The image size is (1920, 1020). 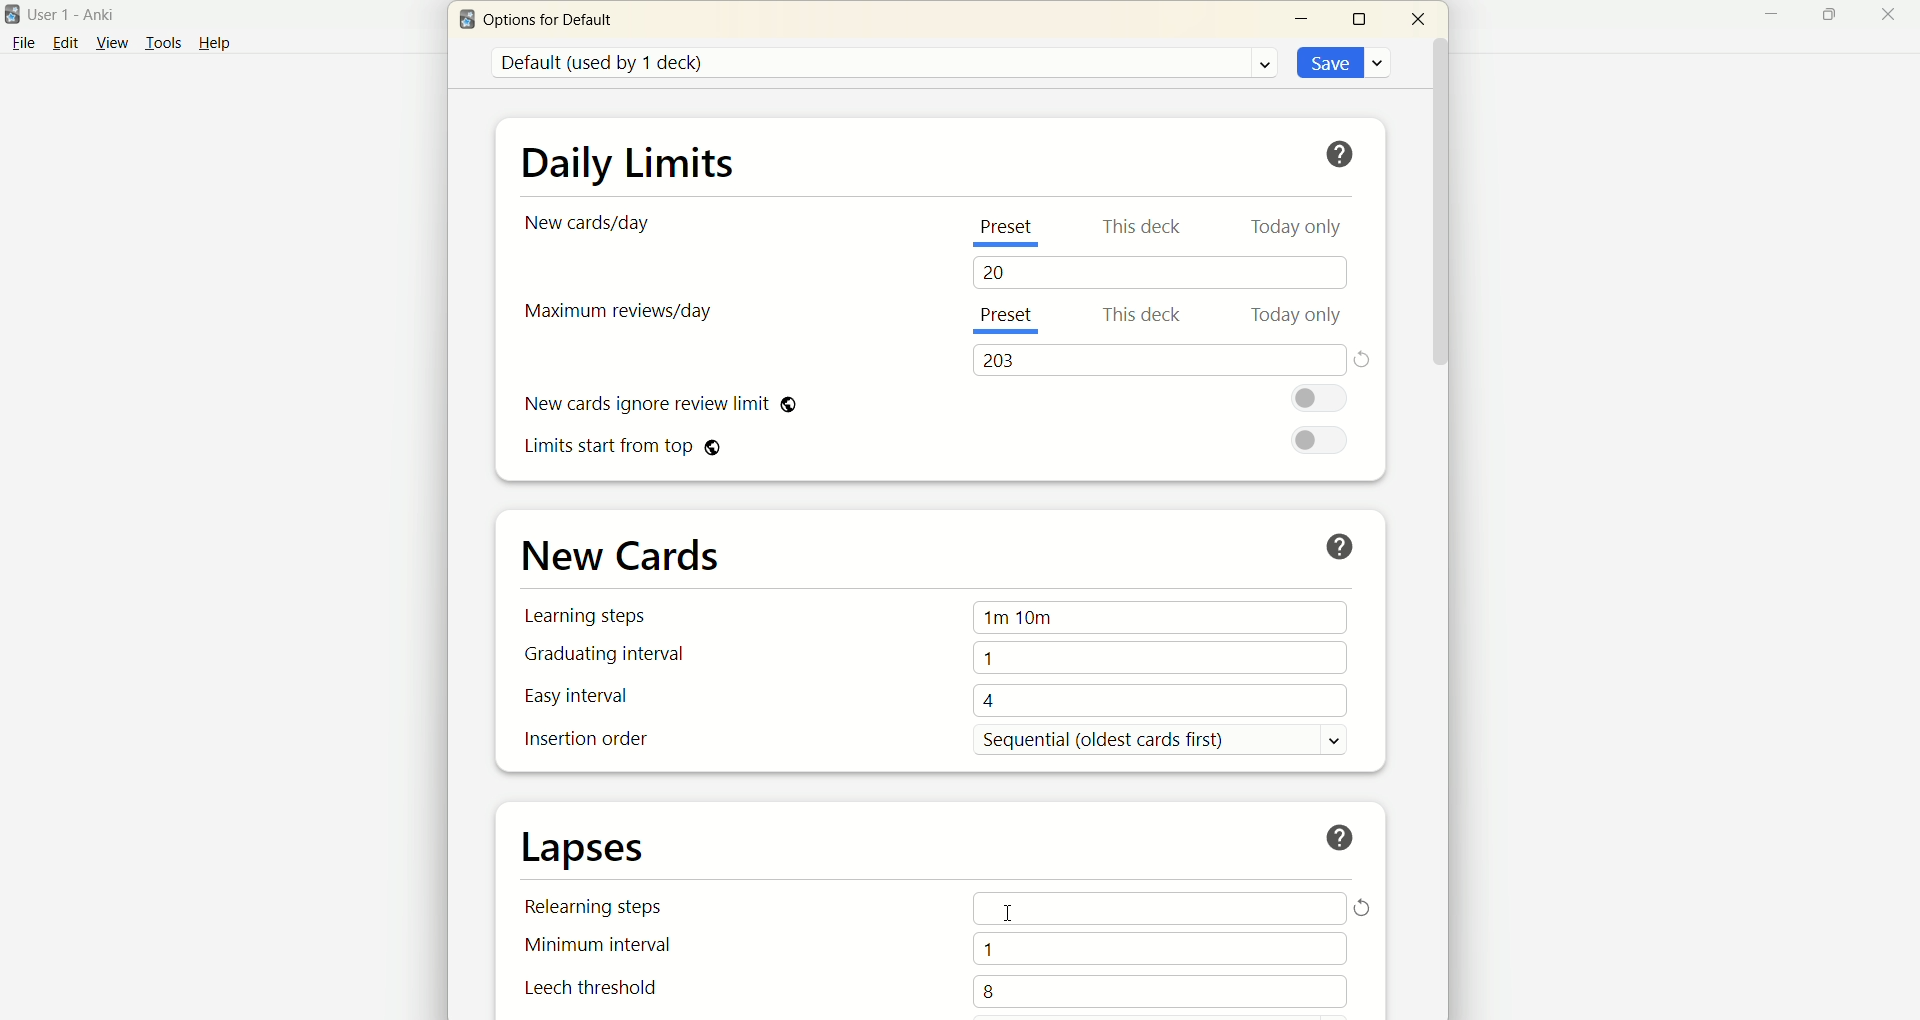 What do you see at coordinates (1145, 317) in the screenshot?
I see `this deck` at bounding box center [1145, 317].